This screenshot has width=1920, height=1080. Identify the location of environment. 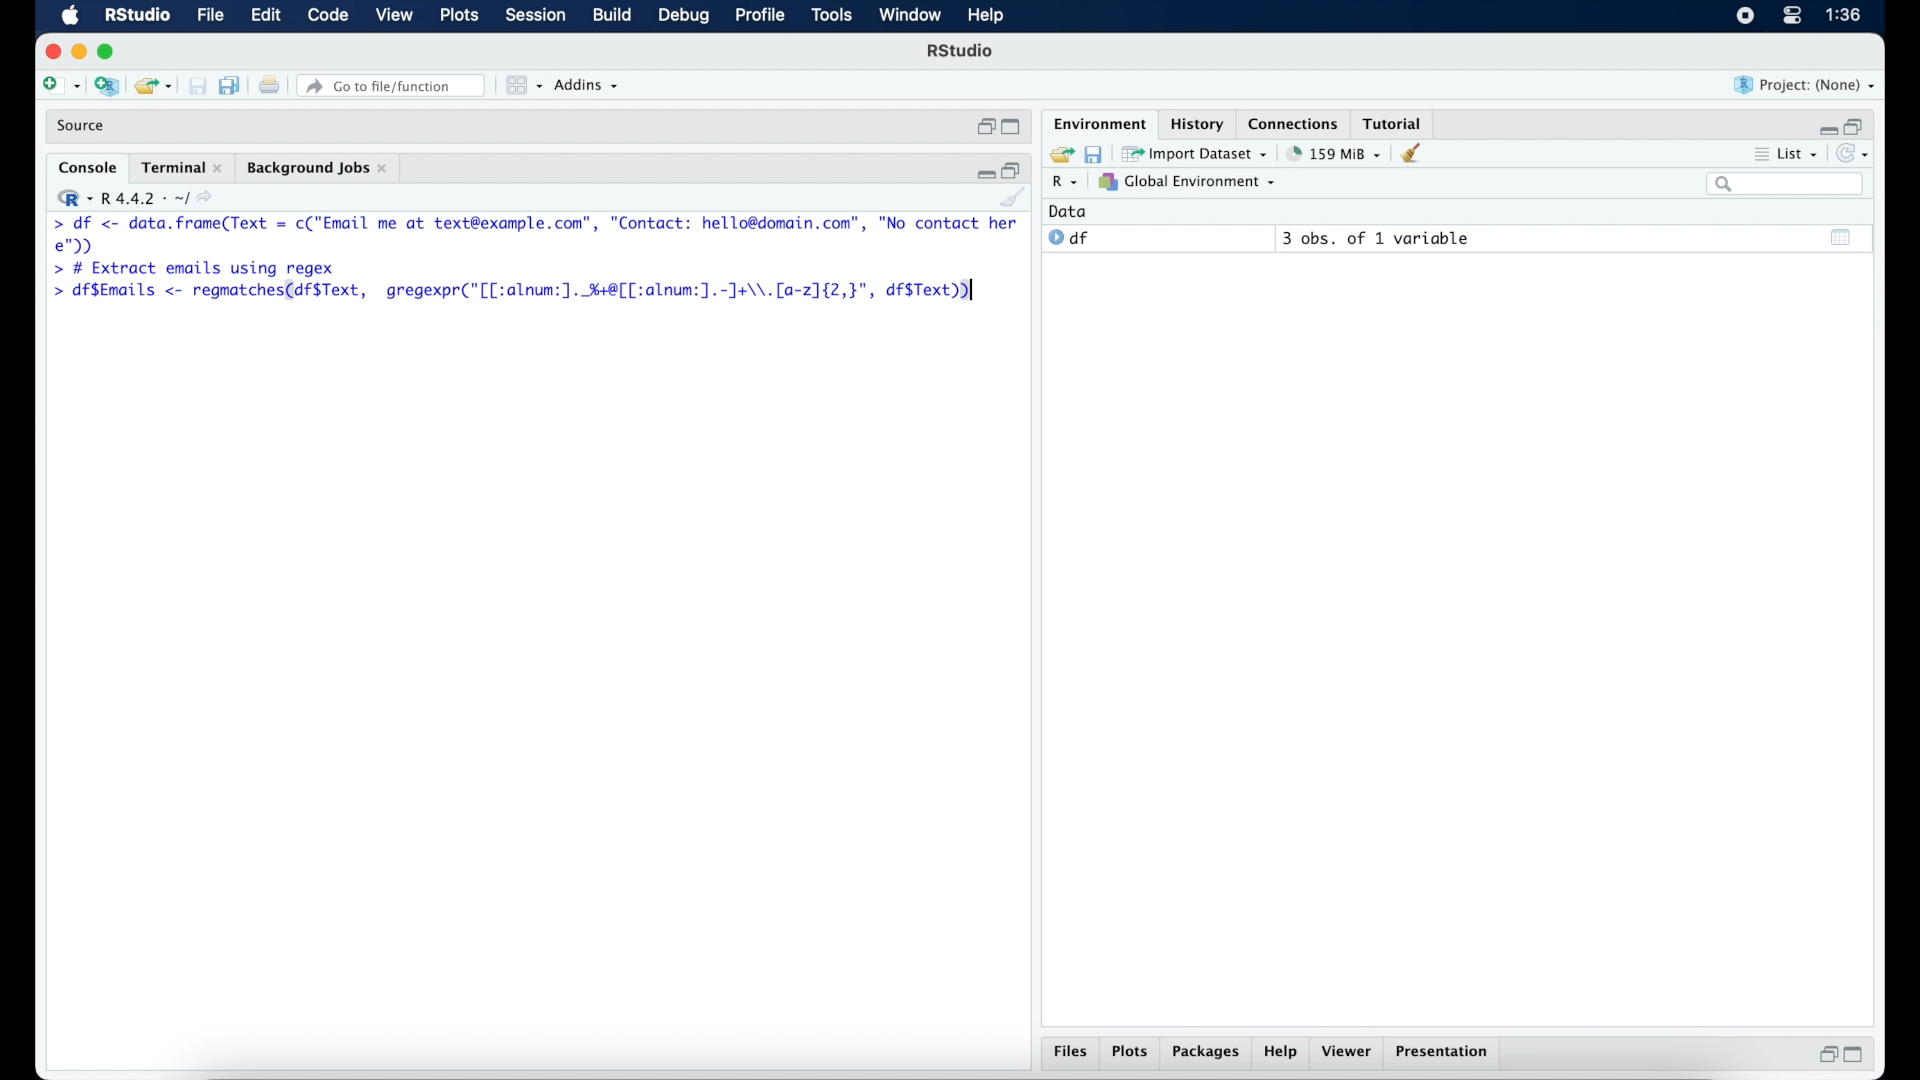
(1098, 123).